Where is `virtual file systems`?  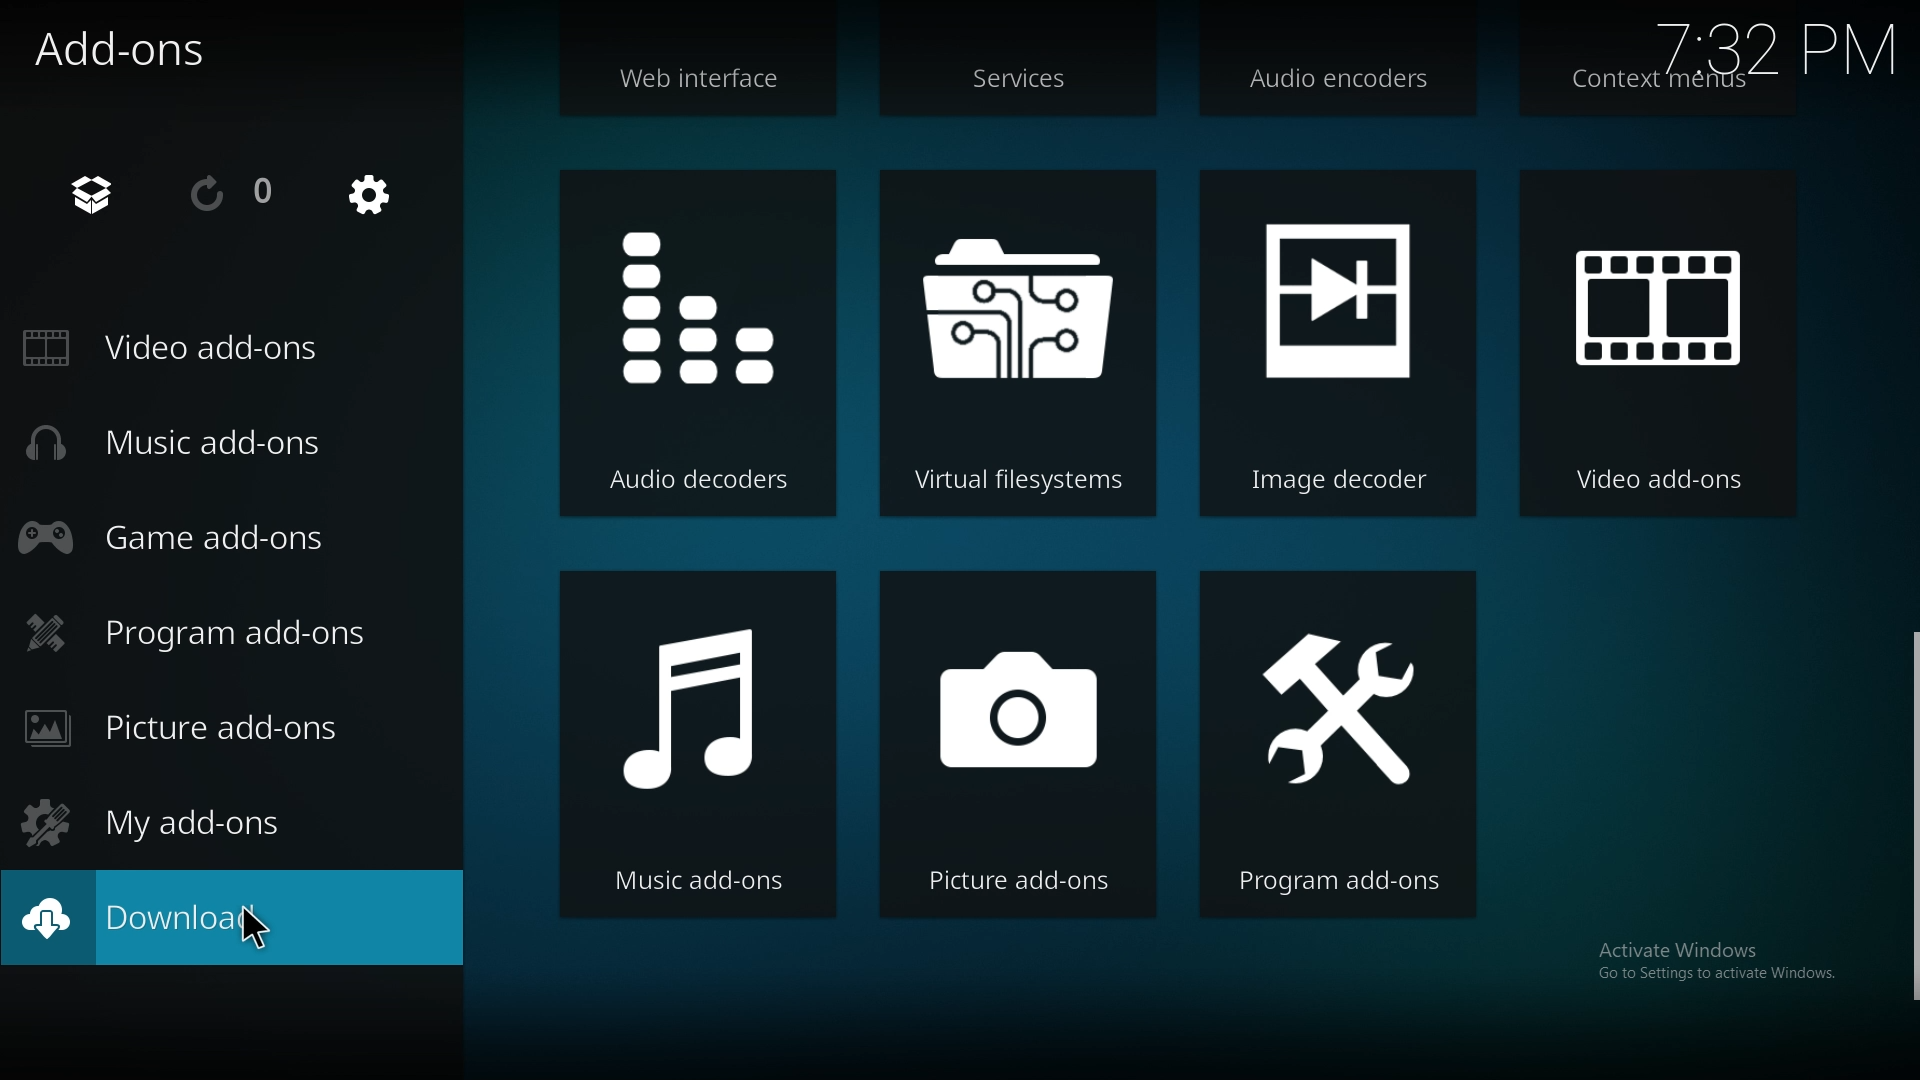 virtual file systems is located at coordinates (1018, 340).